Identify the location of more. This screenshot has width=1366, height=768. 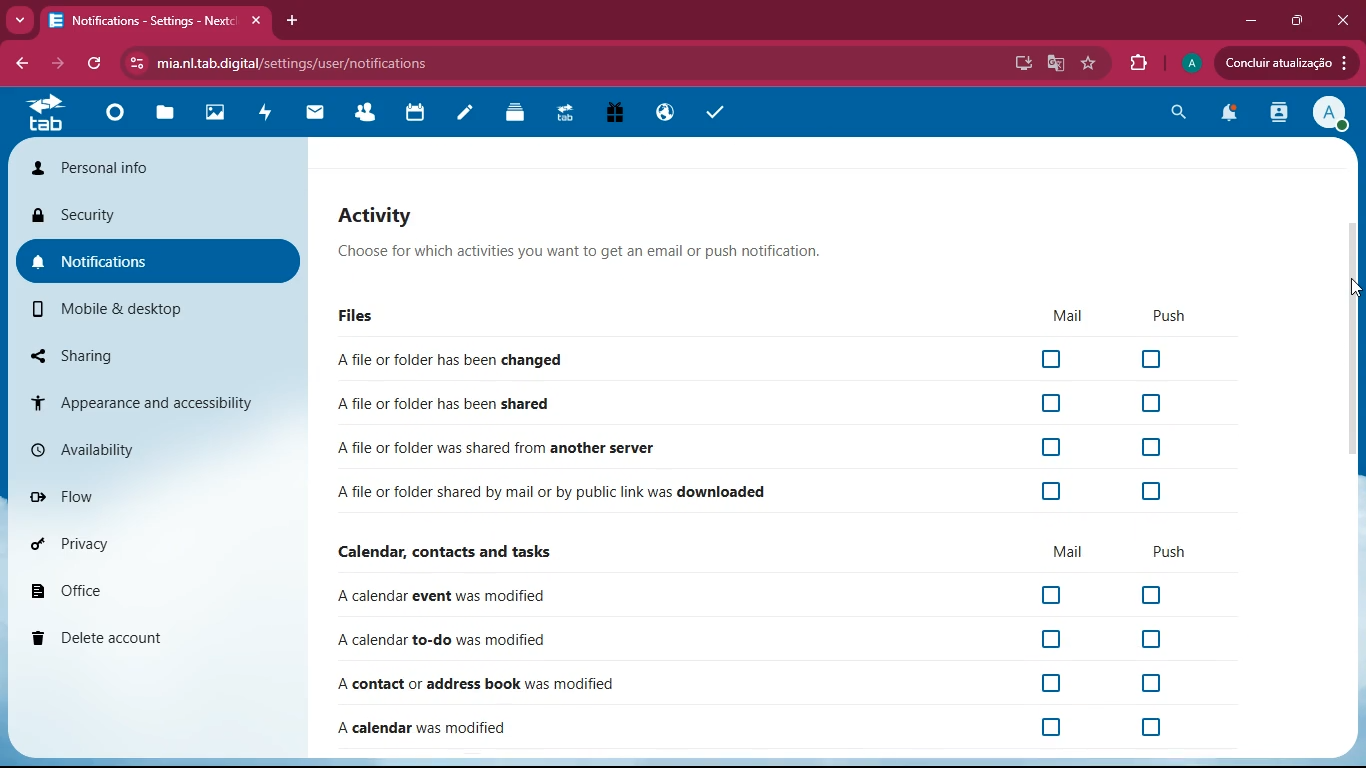
(18, 21).